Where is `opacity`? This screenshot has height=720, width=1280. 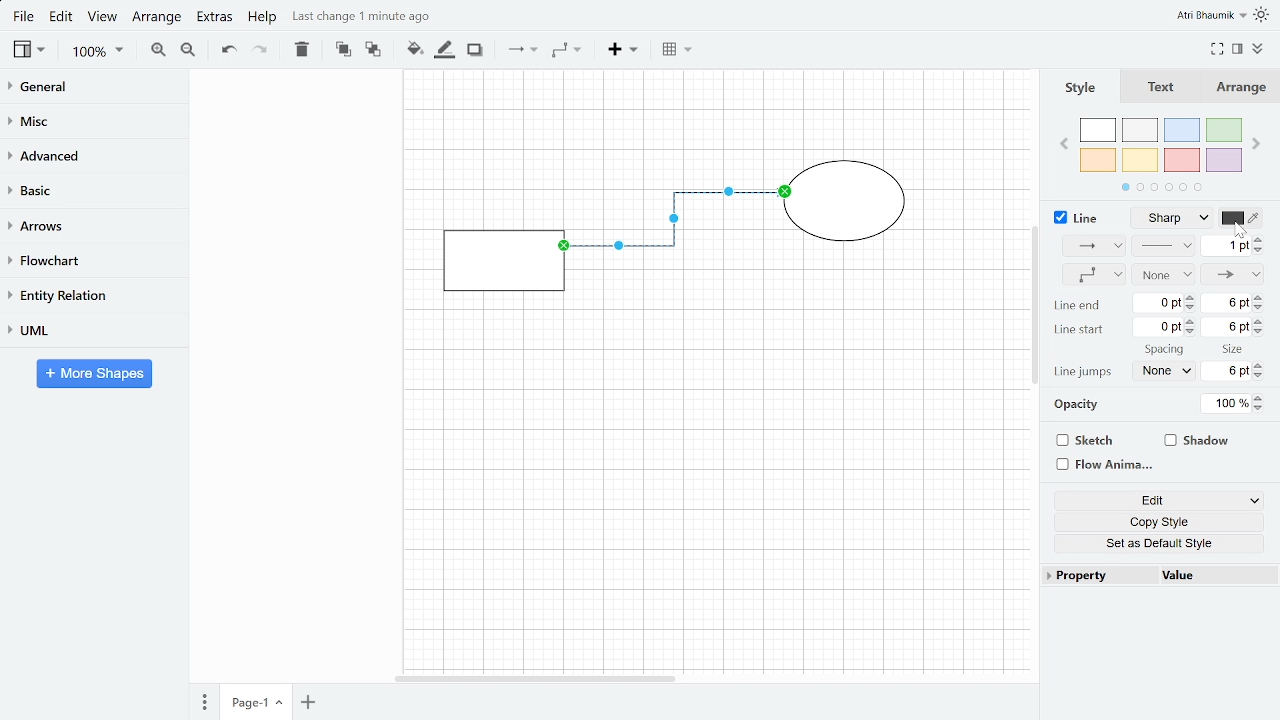 opacity is located at coordinates (1071, 406).